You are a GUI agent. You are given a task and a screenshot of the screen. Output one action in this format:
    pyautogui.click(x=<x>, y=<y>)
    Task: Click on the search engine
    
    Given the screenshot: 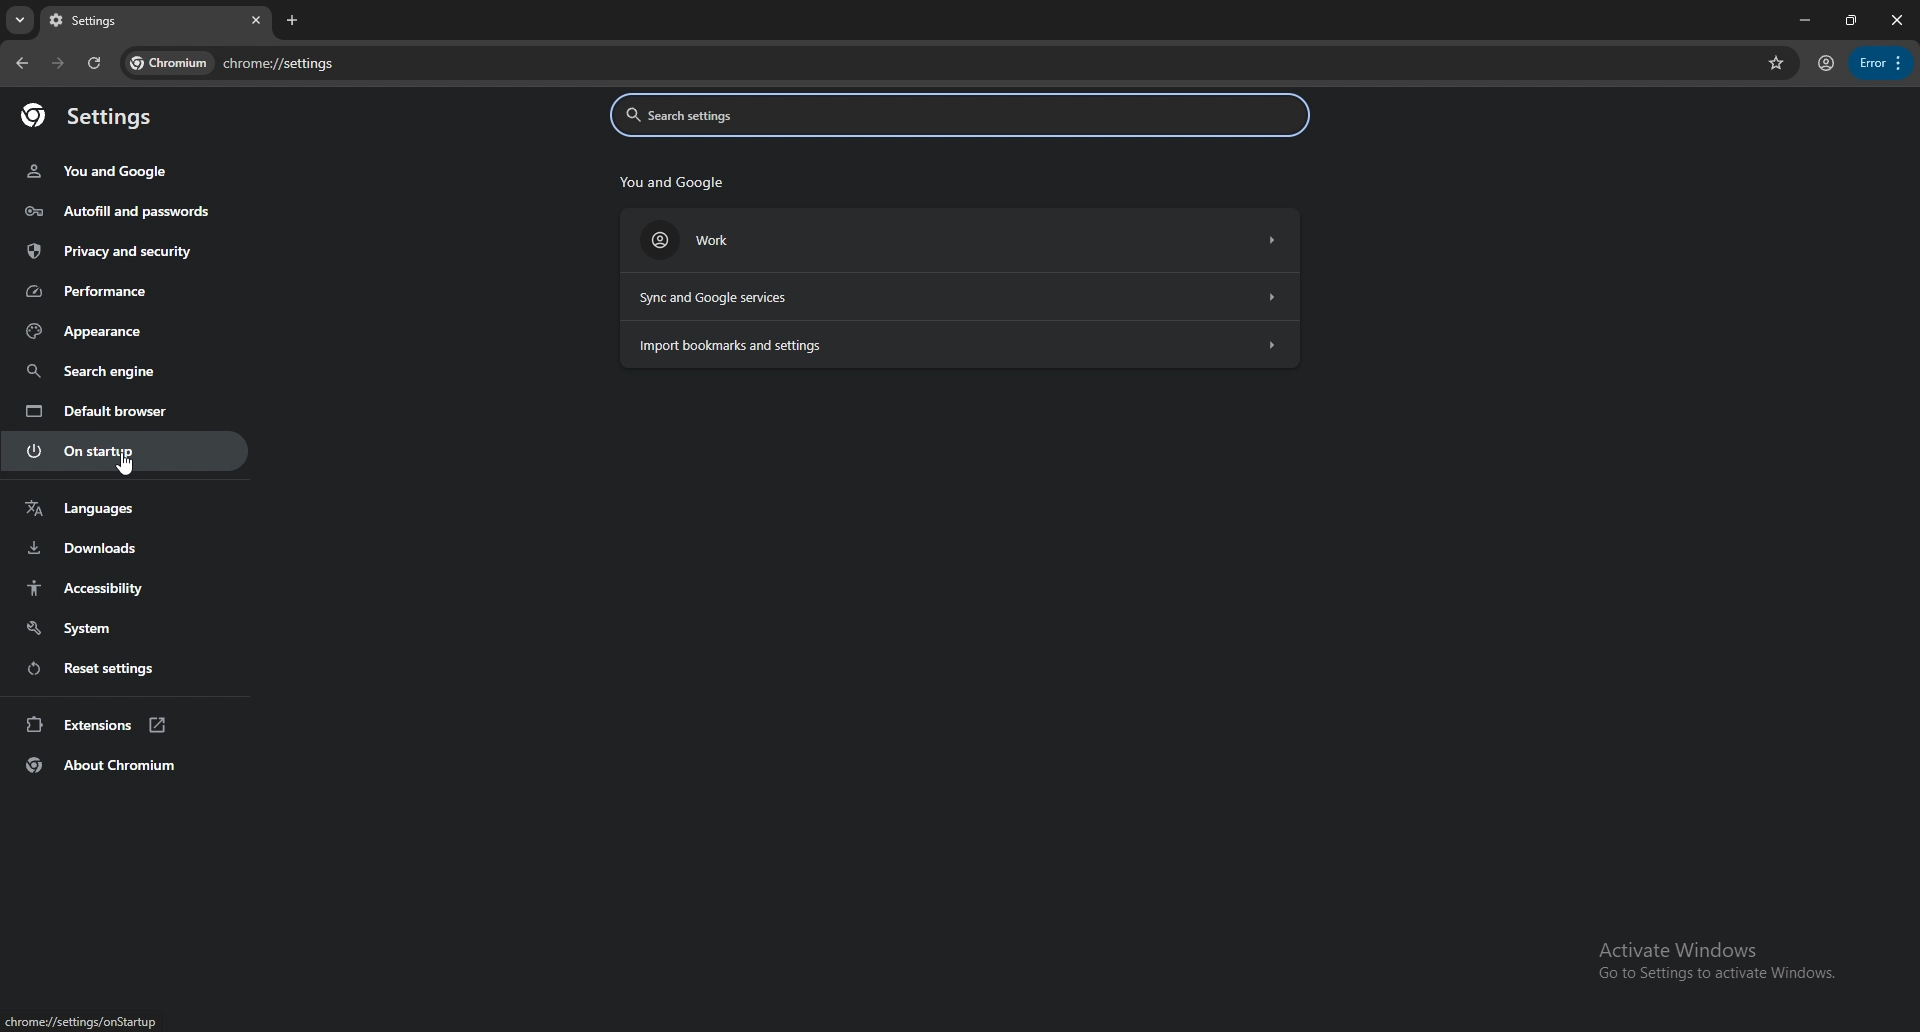 What is the action you would take?
    pyautogui.click(x=124, y=370)
    